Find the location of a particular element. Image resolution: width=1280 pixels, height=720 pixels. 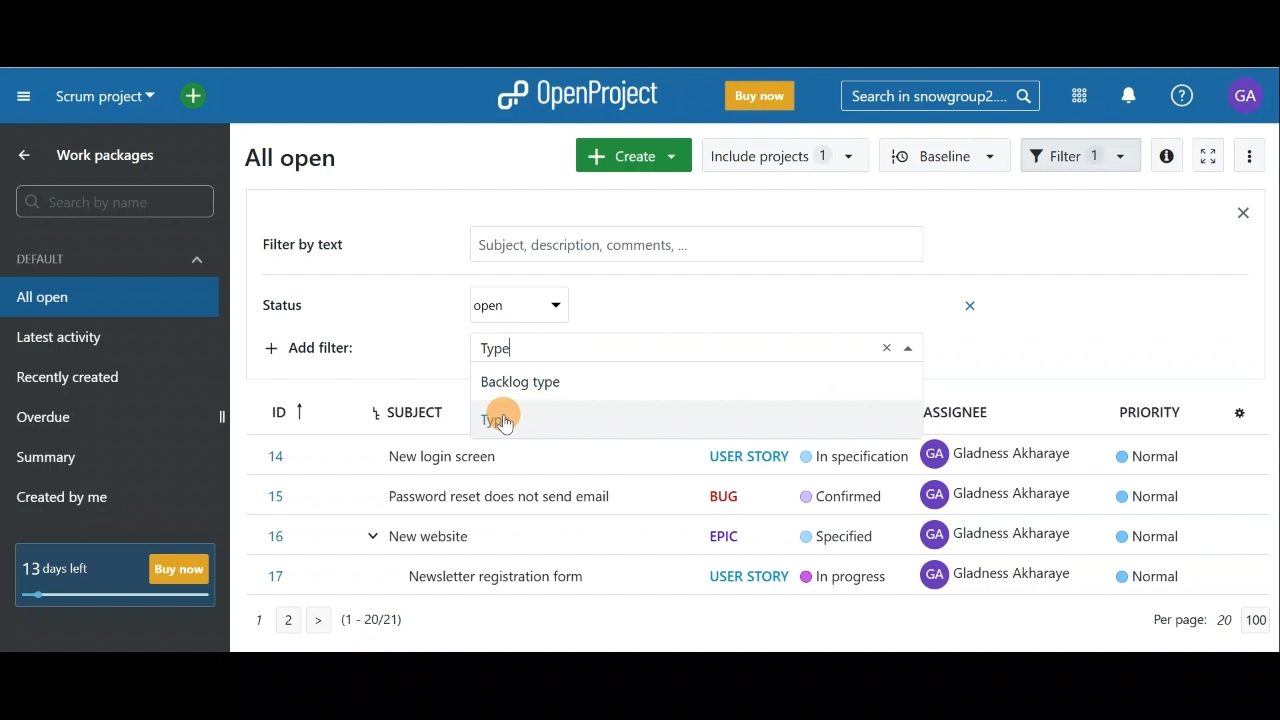

Add filter is located at coordinates (386, 346).